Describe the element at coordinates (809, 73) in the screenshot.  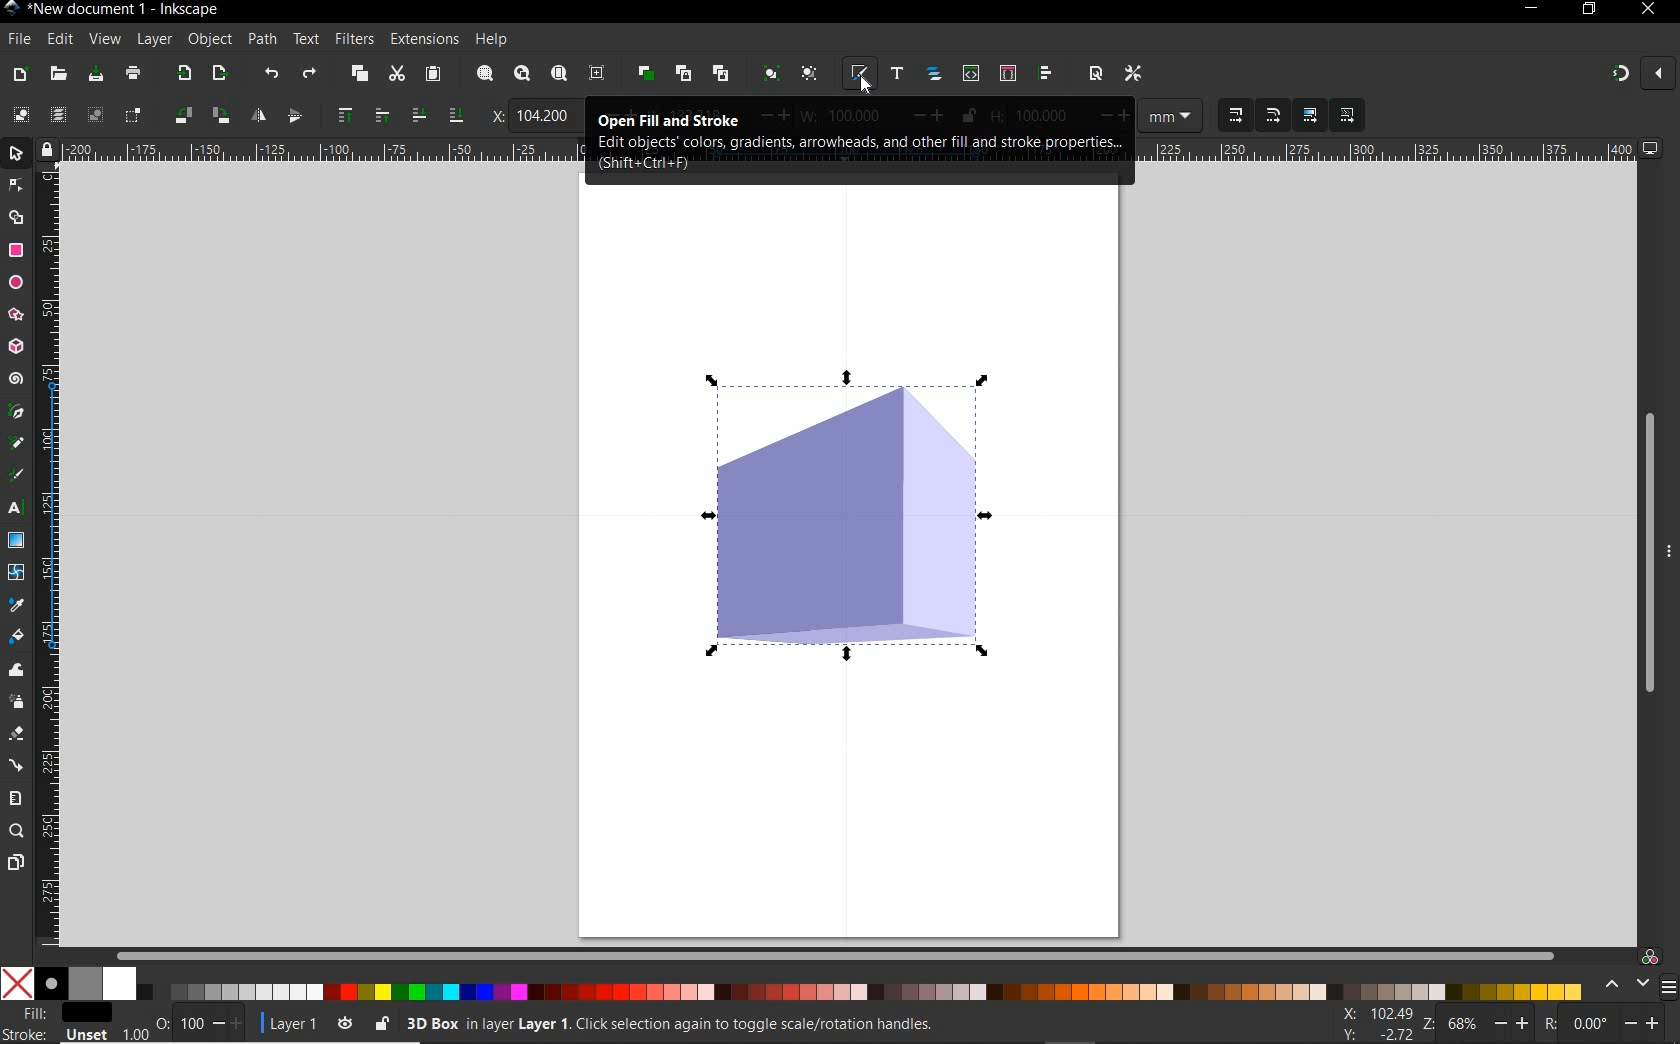
I see `UNGROUP` at that location.